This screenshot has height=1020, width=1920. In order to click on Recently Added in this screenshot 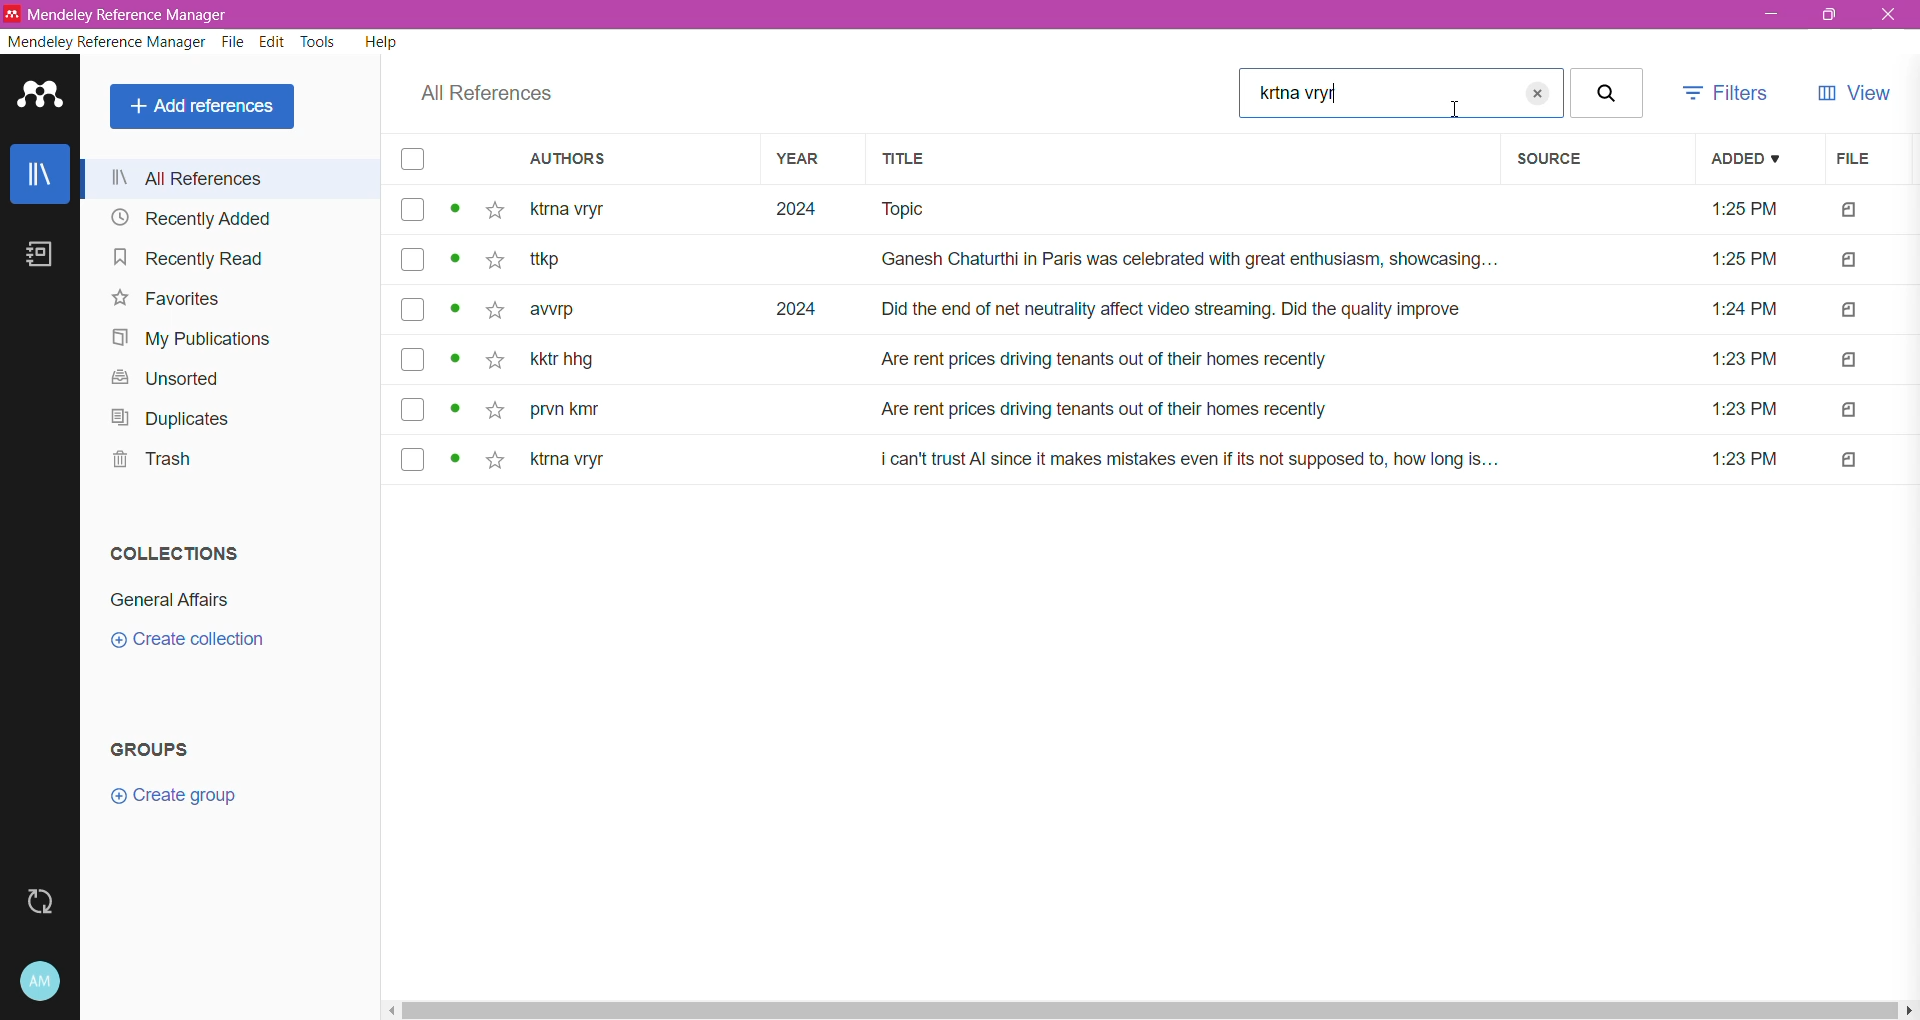, I will do `click(192, 219)`.